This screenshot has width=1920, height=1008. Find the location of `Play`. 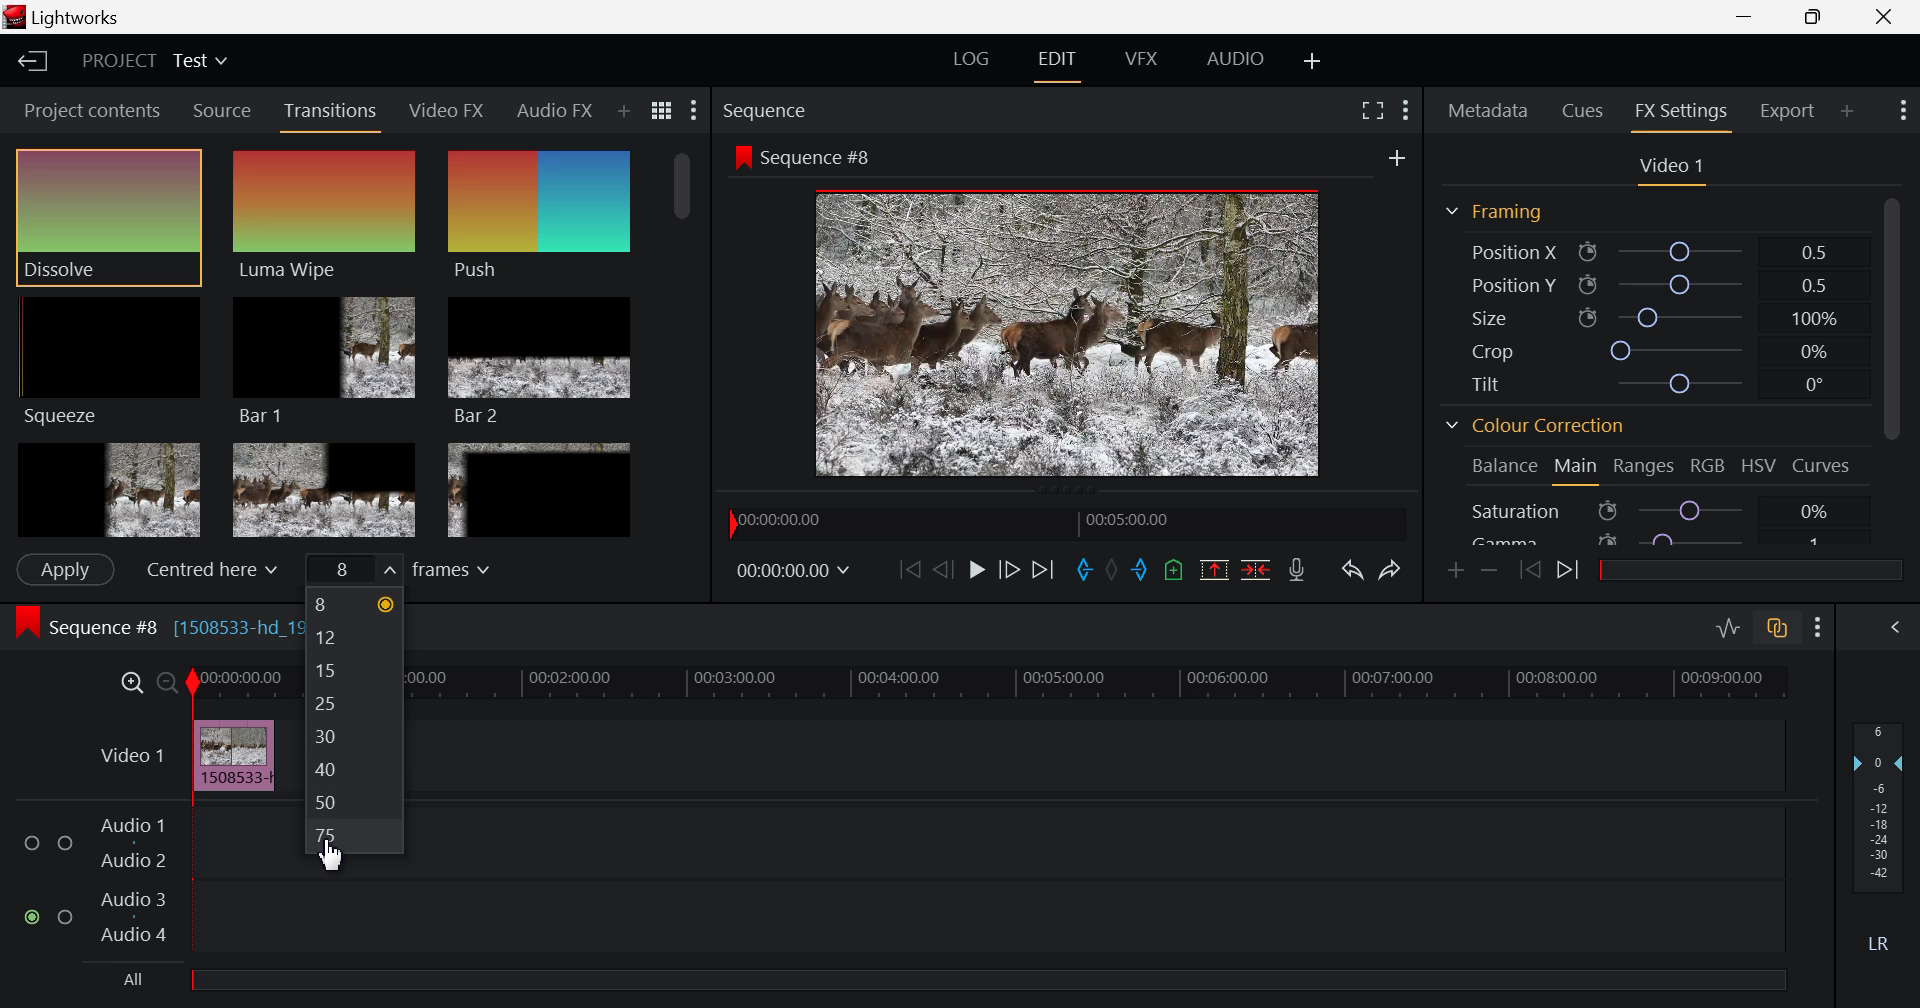

Play is located at coordinates (972, 568).